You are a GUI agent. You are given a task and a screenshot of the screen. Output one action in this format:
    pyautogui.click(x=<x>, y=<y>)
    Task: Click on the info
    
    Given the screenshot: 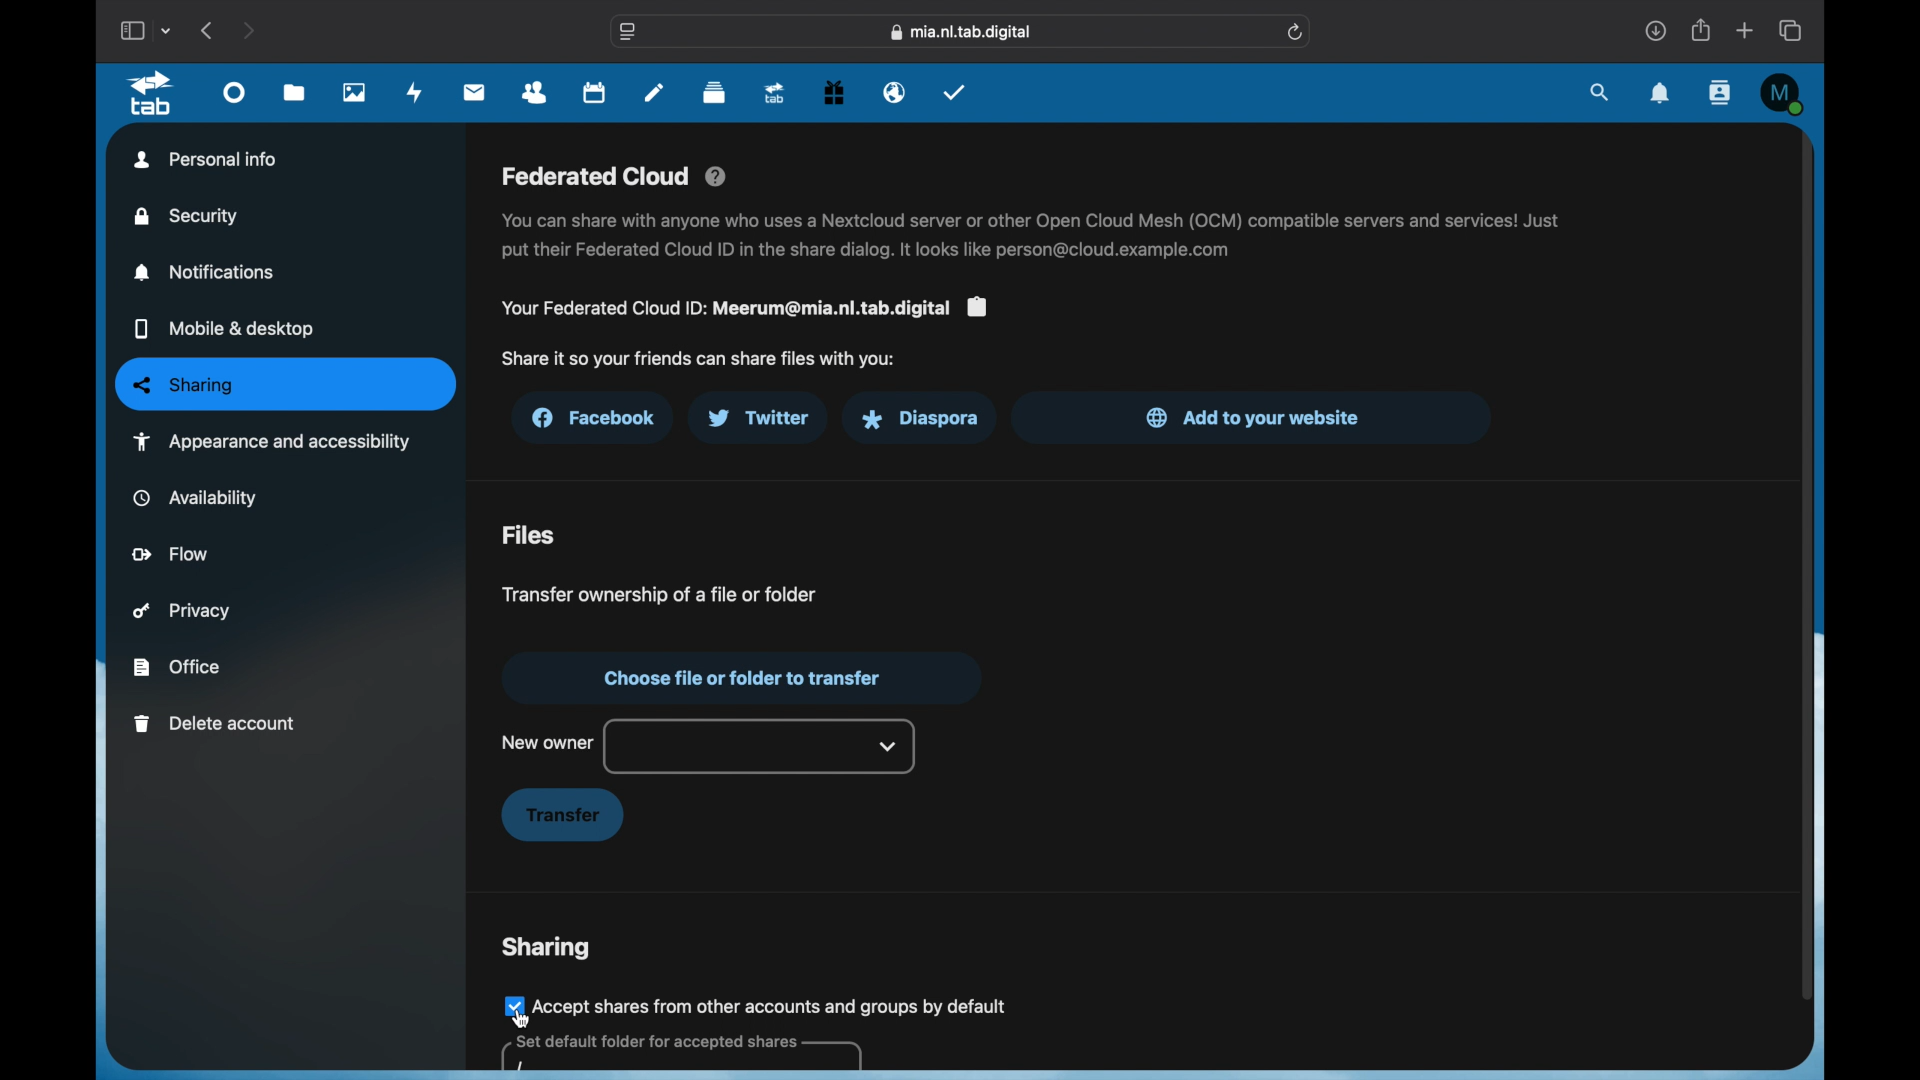 What is the action you would take?
    pyautogui.click(x=1033, y=236)
    